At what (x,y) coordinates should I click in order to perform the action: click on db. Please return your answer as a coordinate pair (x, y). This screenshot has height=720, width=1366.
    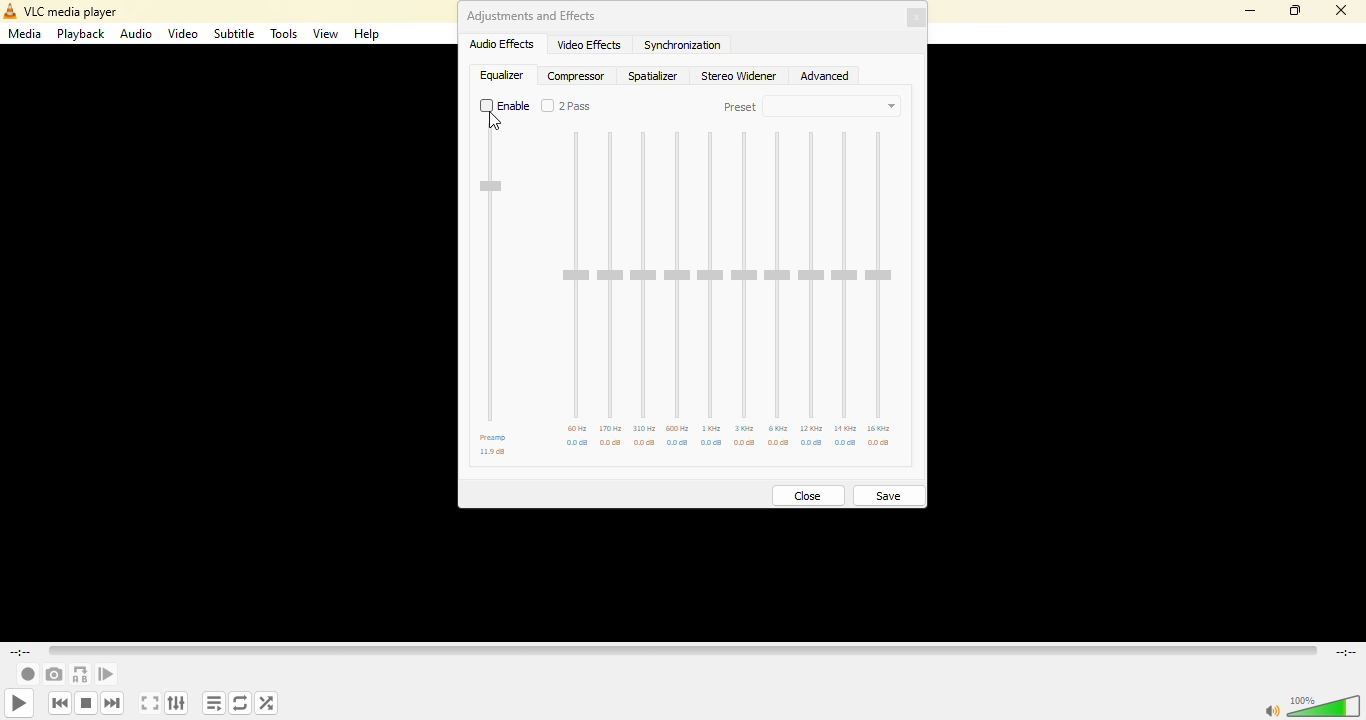
    Looking at the image, I should click on (578, 443).